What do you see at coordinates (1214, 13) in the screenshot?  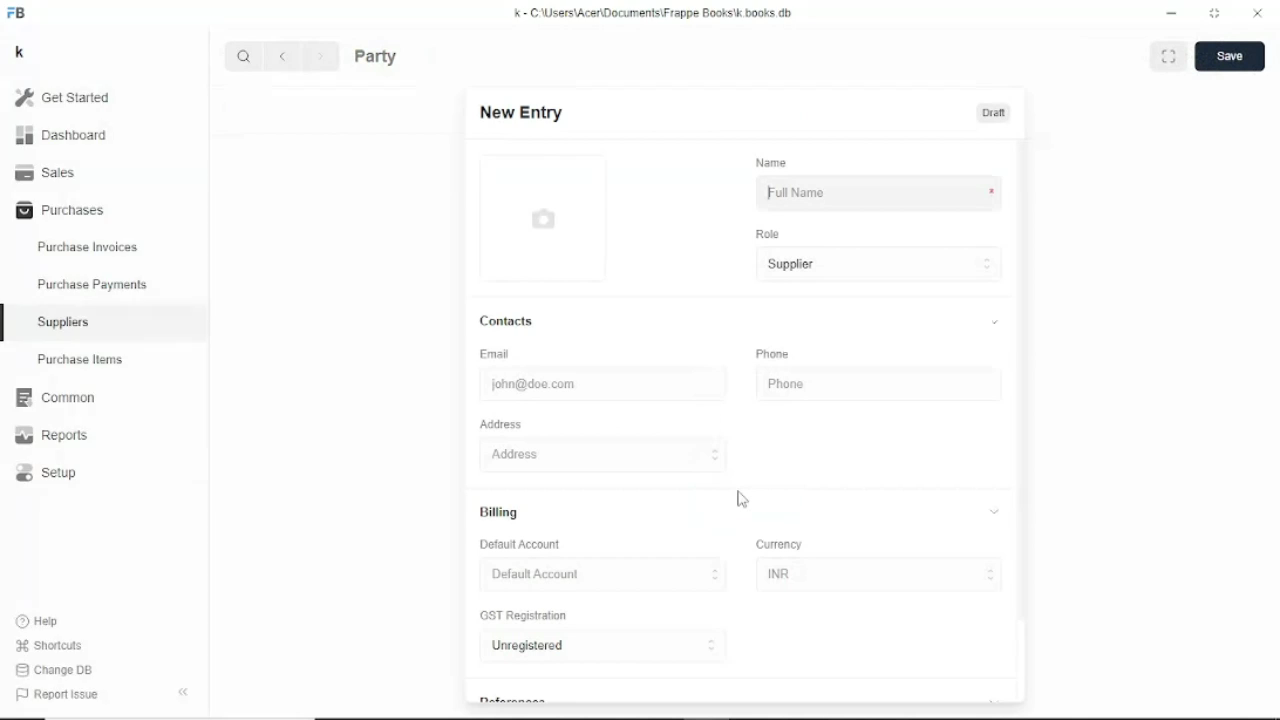 I see `Toggle between form and full width` at bounding box center [1214, 13].